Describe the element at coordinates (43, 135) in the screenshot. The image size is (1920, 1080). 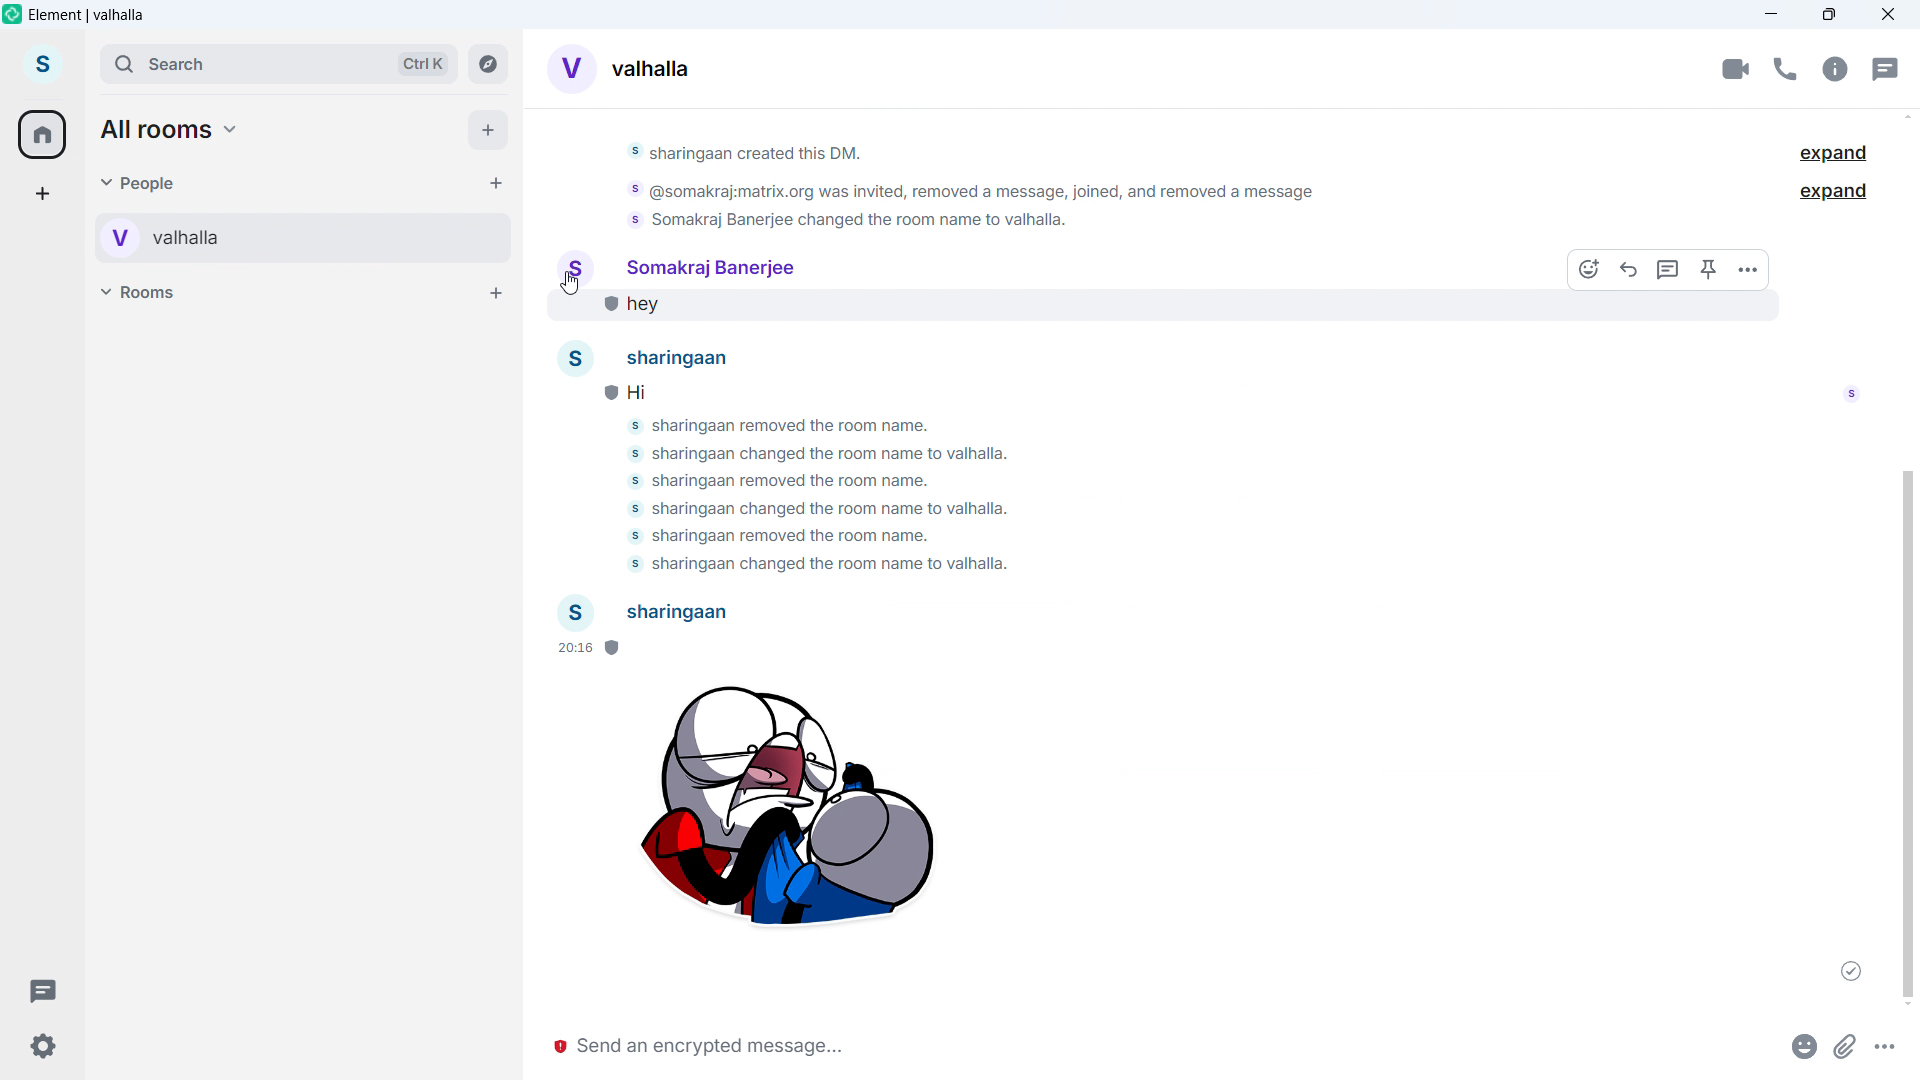
I see `home` at that location.